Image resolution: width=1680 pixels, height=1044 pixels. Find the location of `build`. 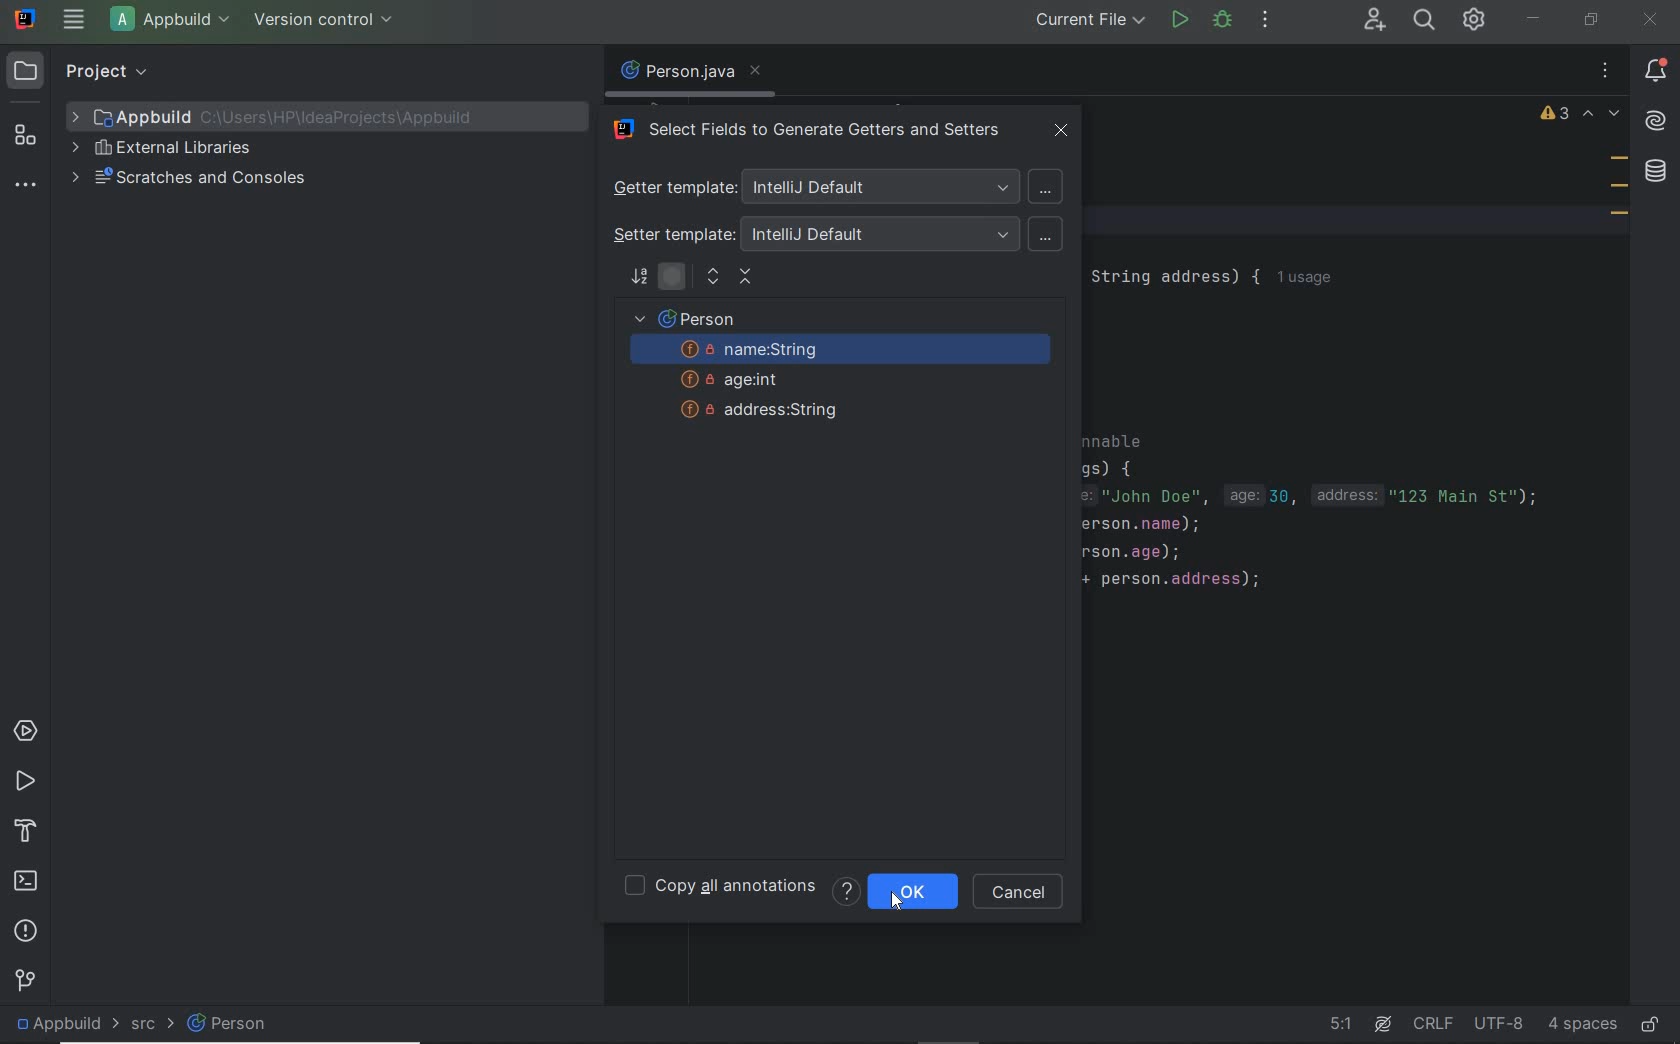

build is located at coordinates (26, 827).